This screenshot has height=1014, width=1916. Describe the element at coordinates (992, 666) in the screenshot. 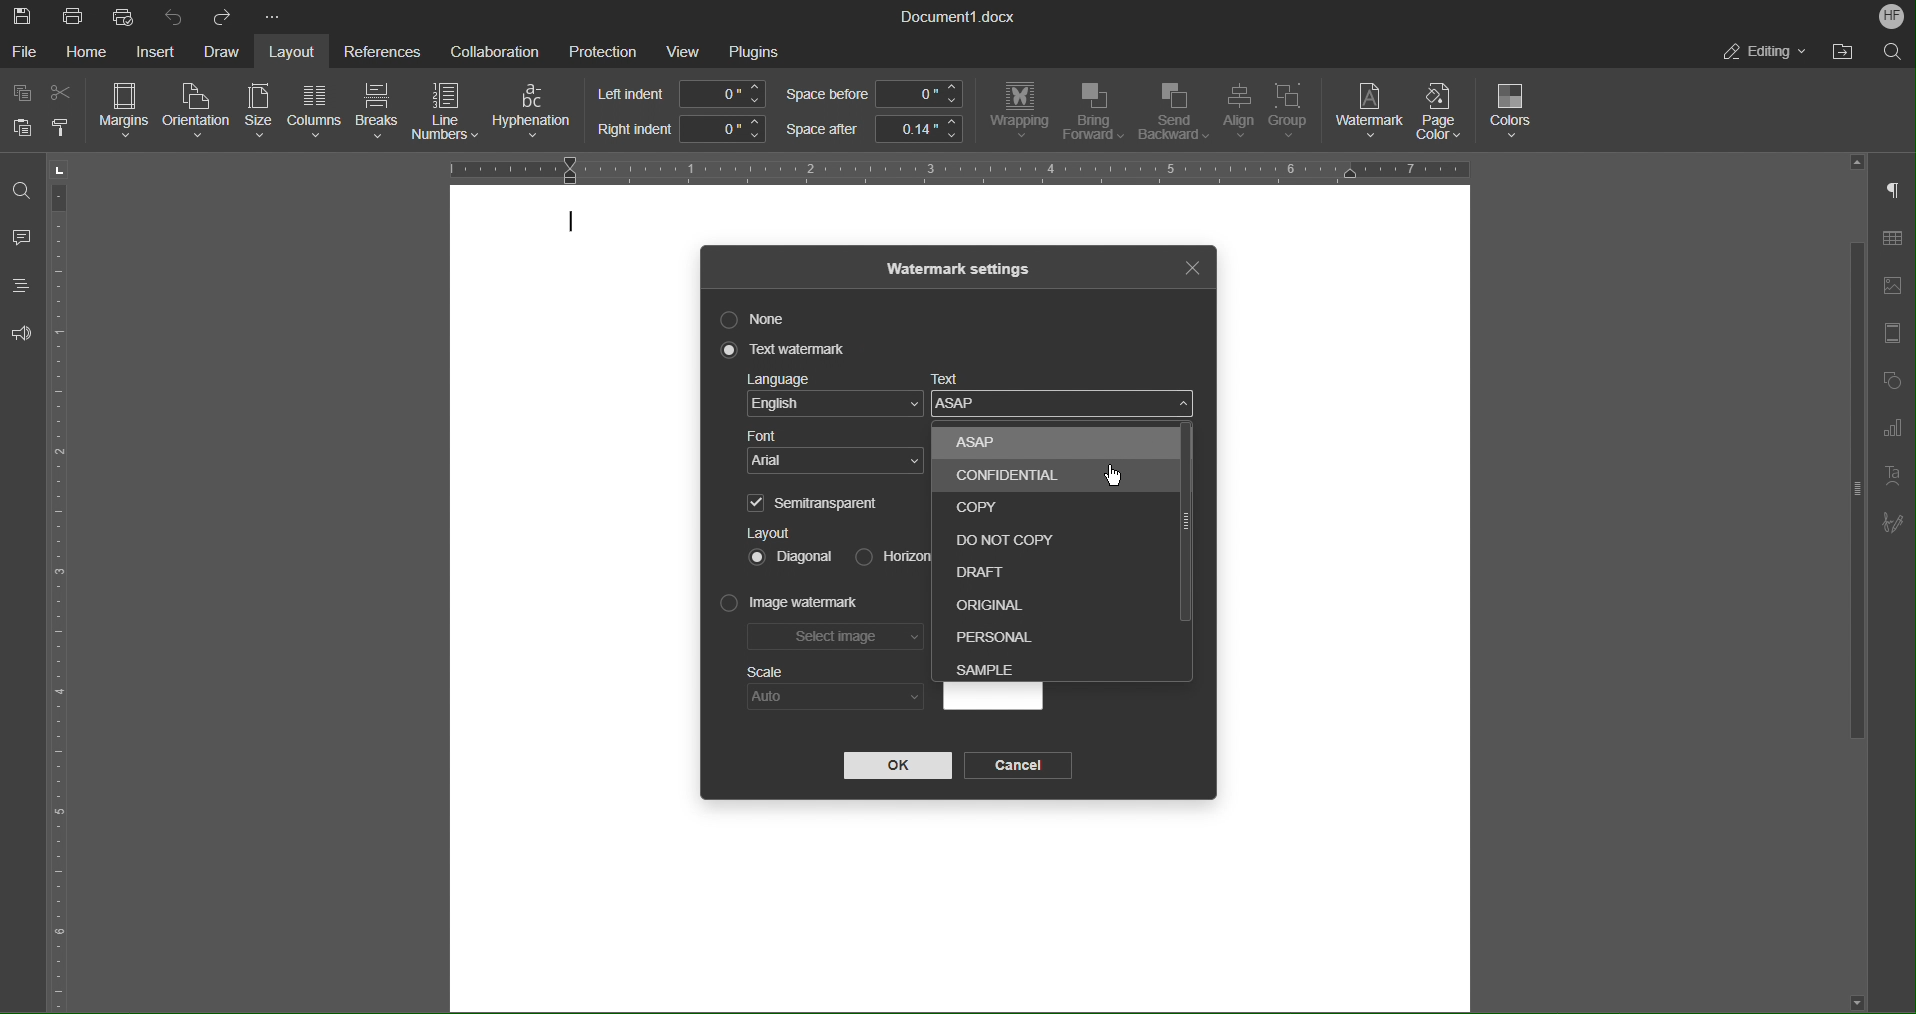

I see `Sample` at that location.